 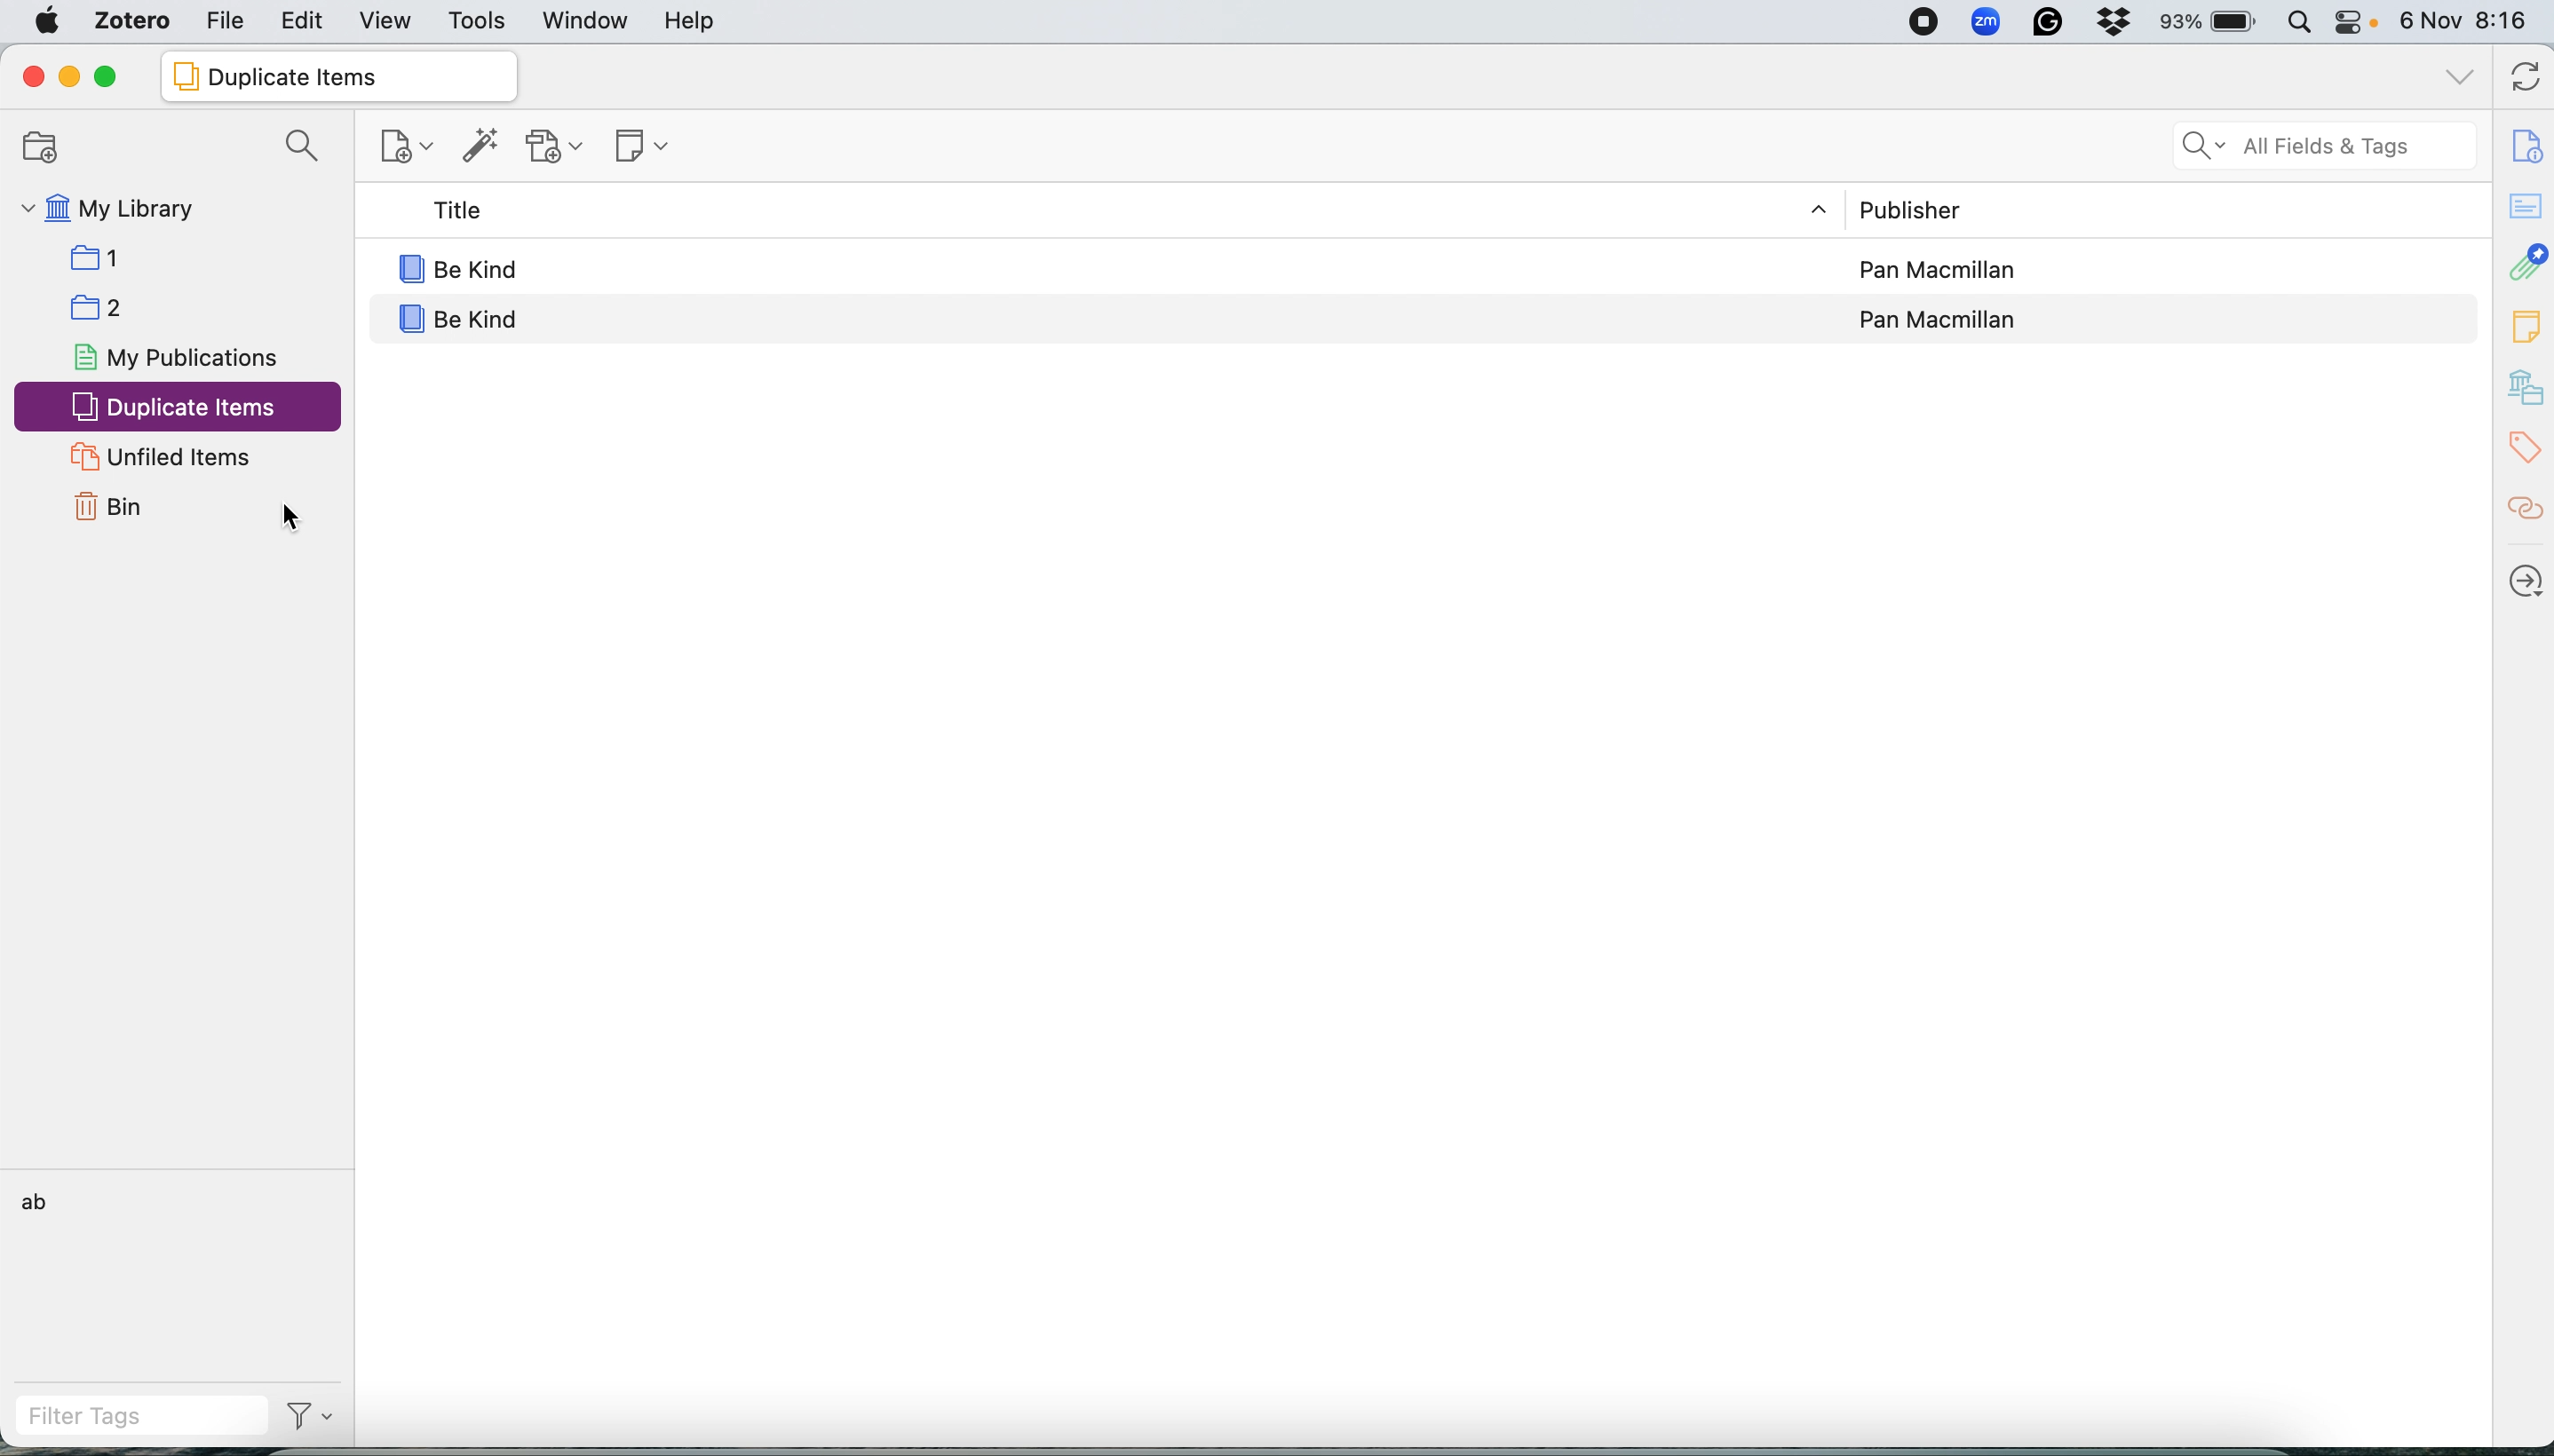 What do you see at coordinates (586, 20) in the screenshot?
I see `window` at bounding box center [586, 20].